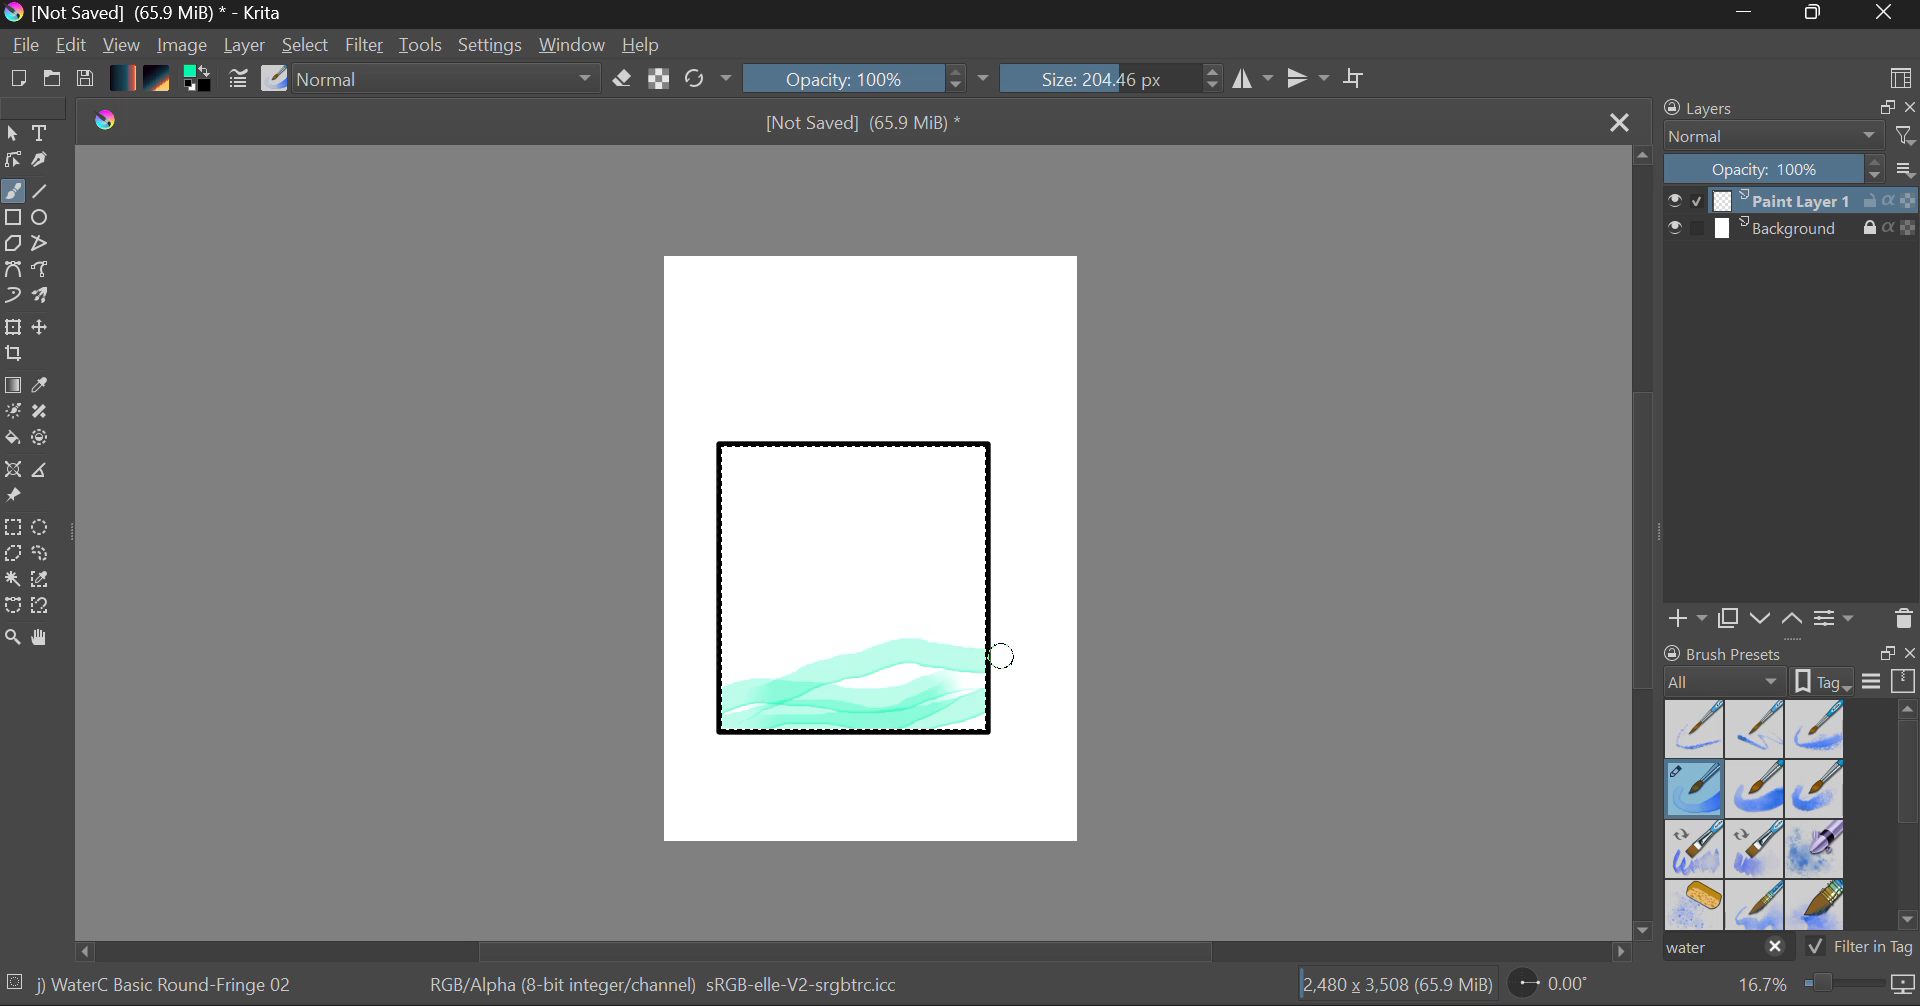  Describe the element at coordinates (42, 245) in the screenshot. I see `Polyline` at that location.